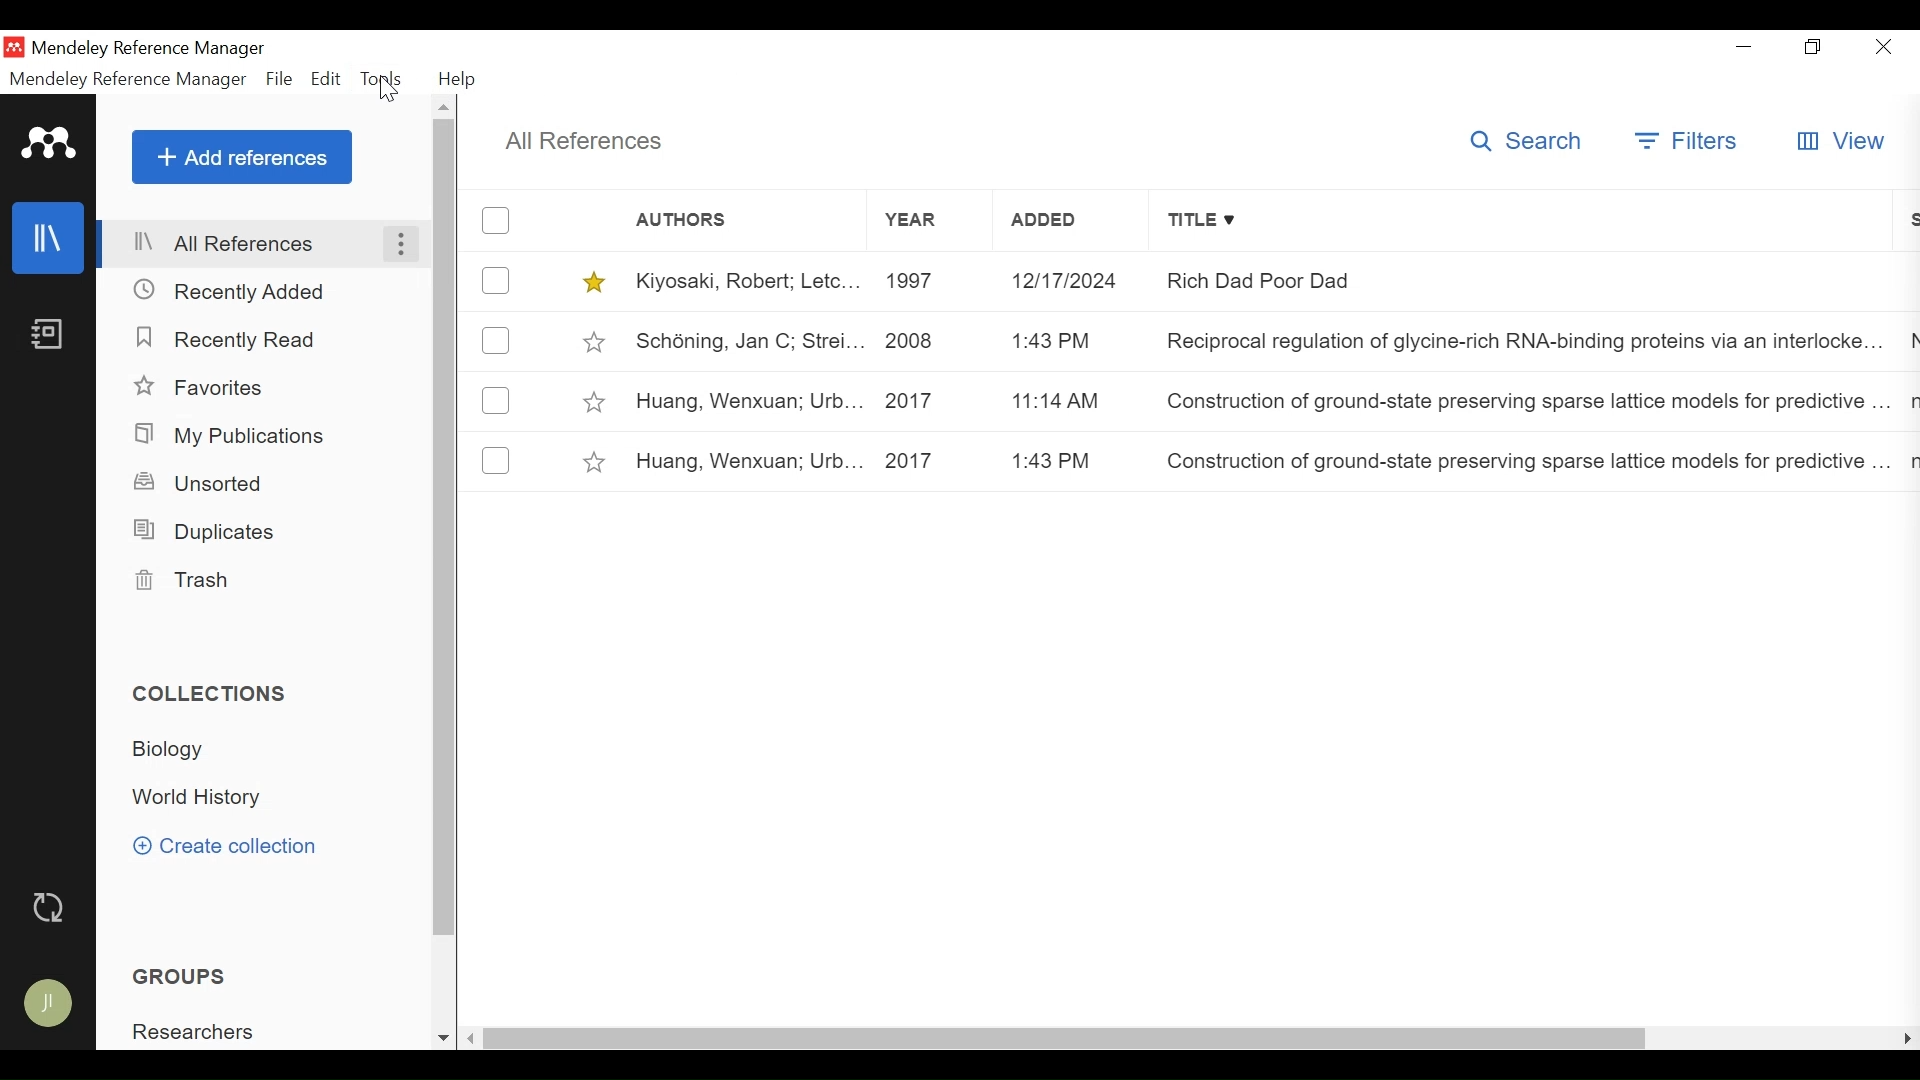 This screenshot has height=1080, width=1920. What do you see at coordinates (154, 49) in the screenshot?
I see `Mendeley Reference Manager` at bounding box center [154, 49].